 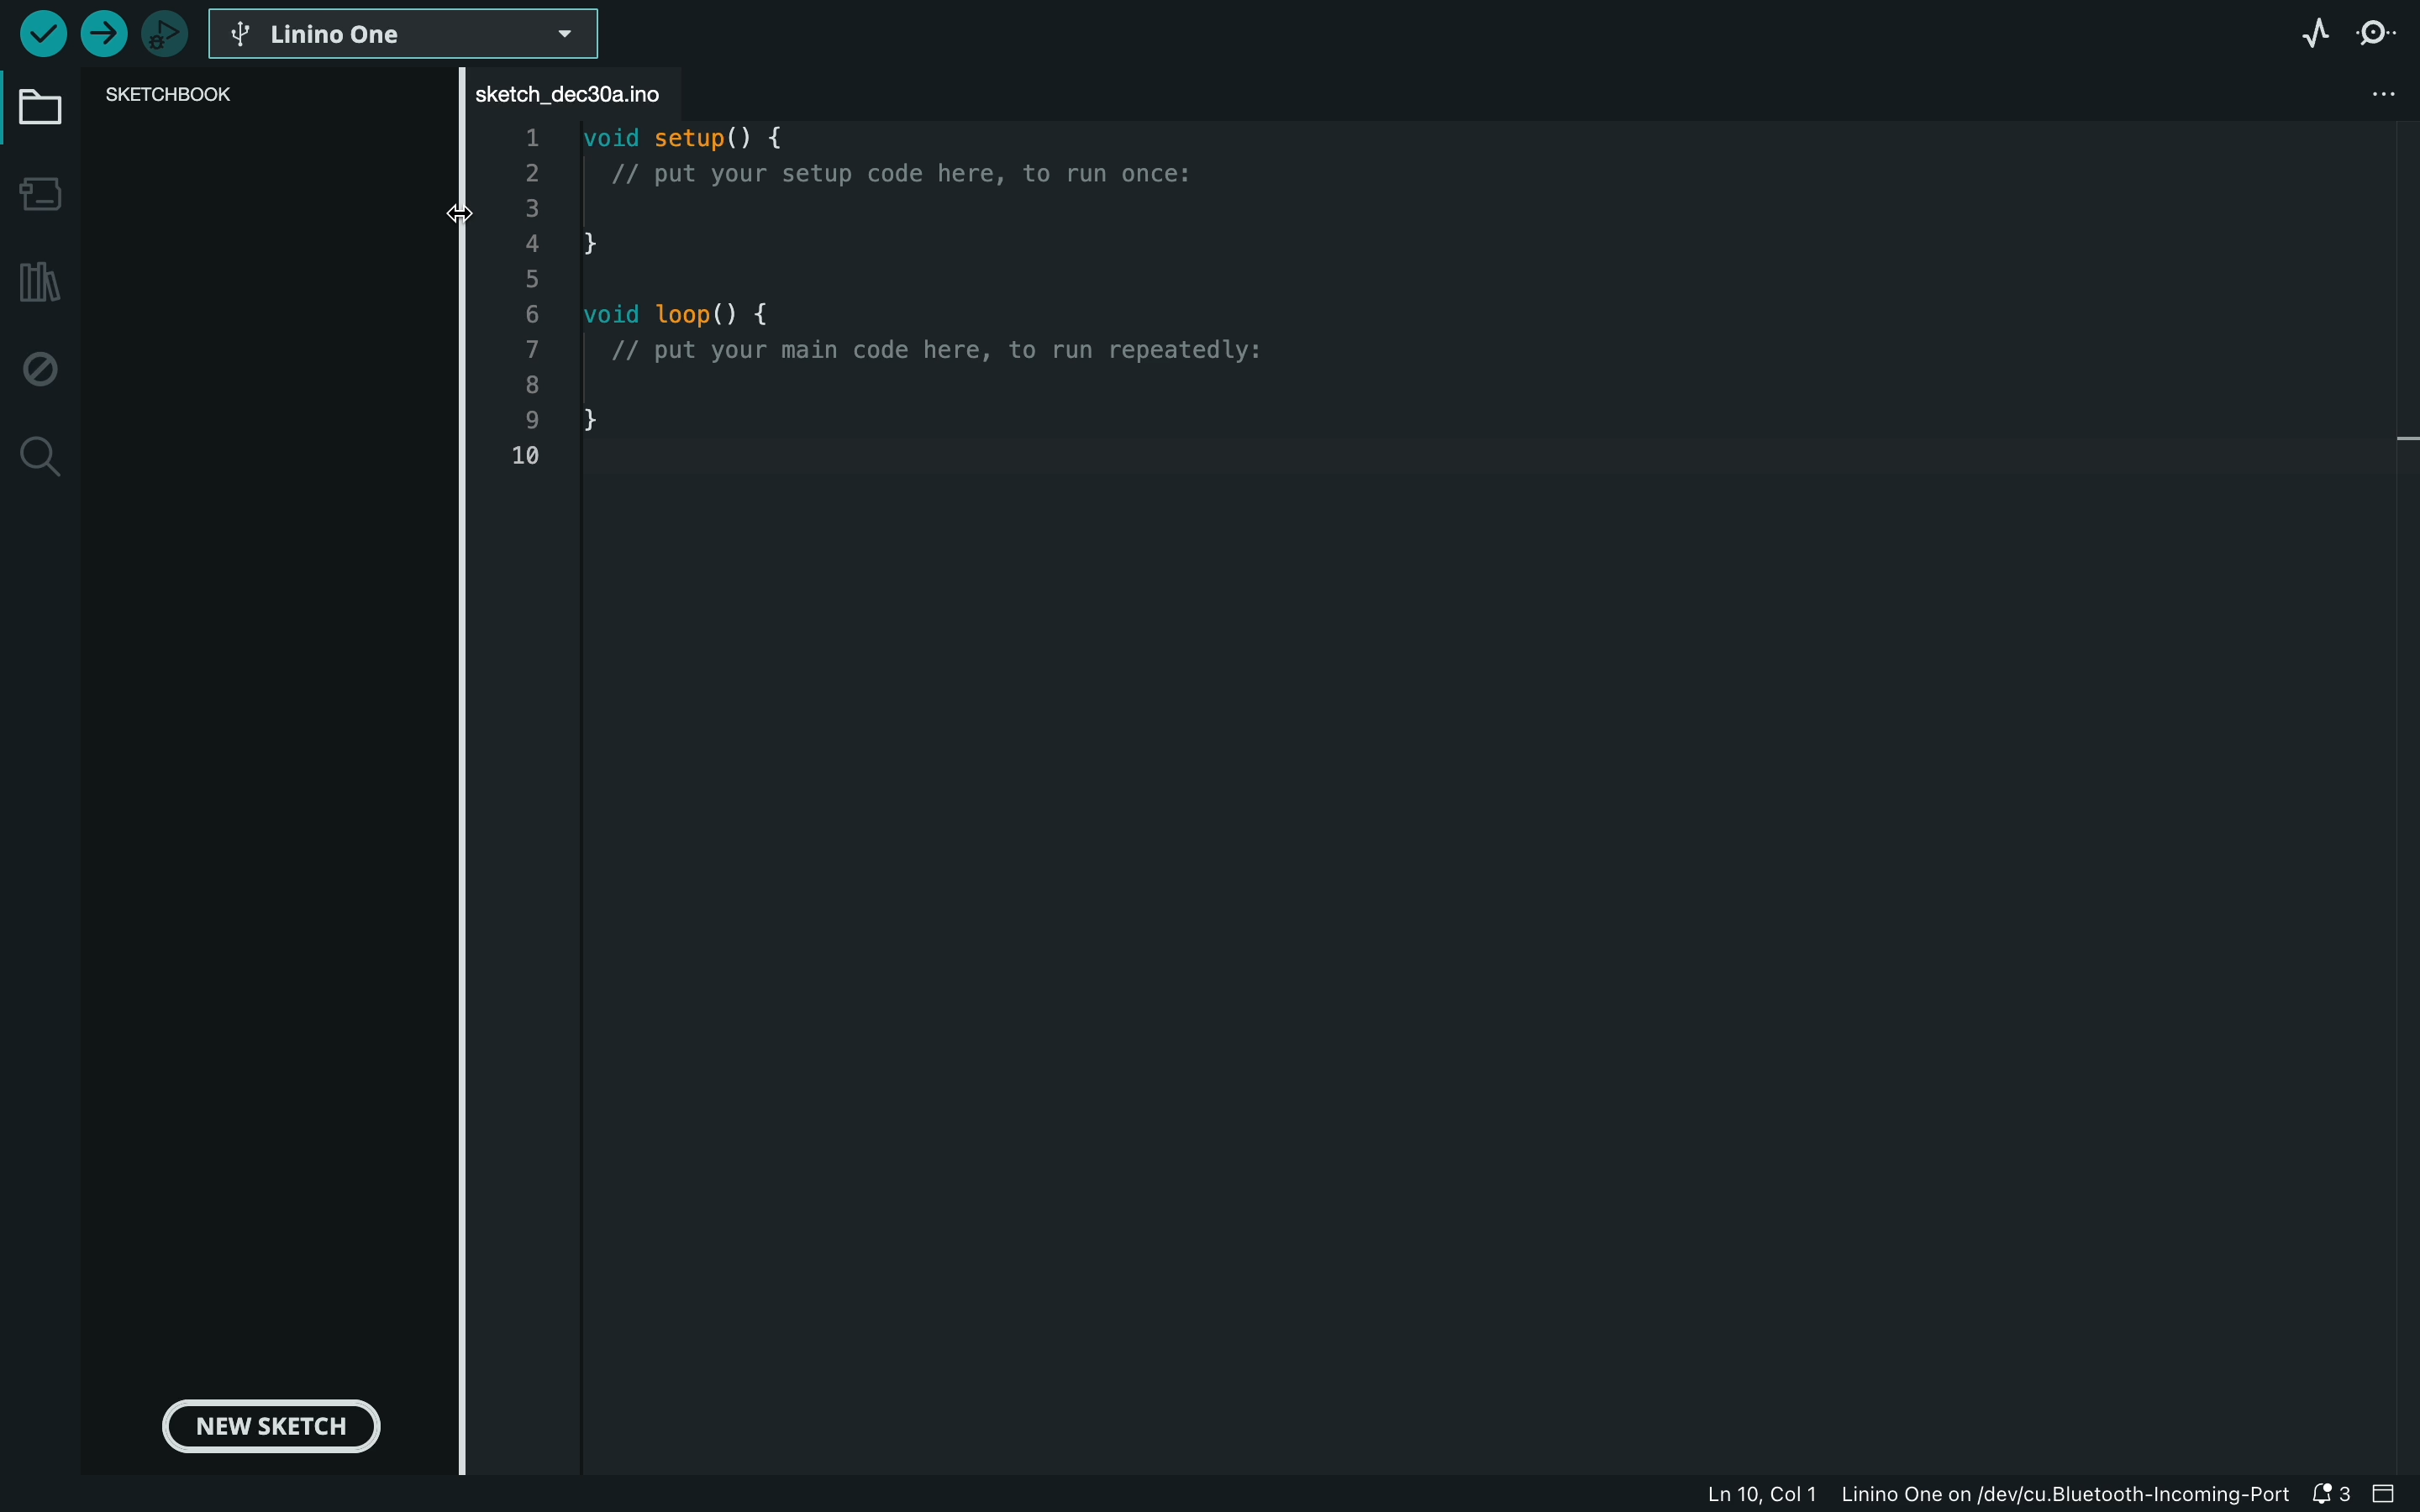 I want to click on serial plotter, so click(x=2271, y=42).